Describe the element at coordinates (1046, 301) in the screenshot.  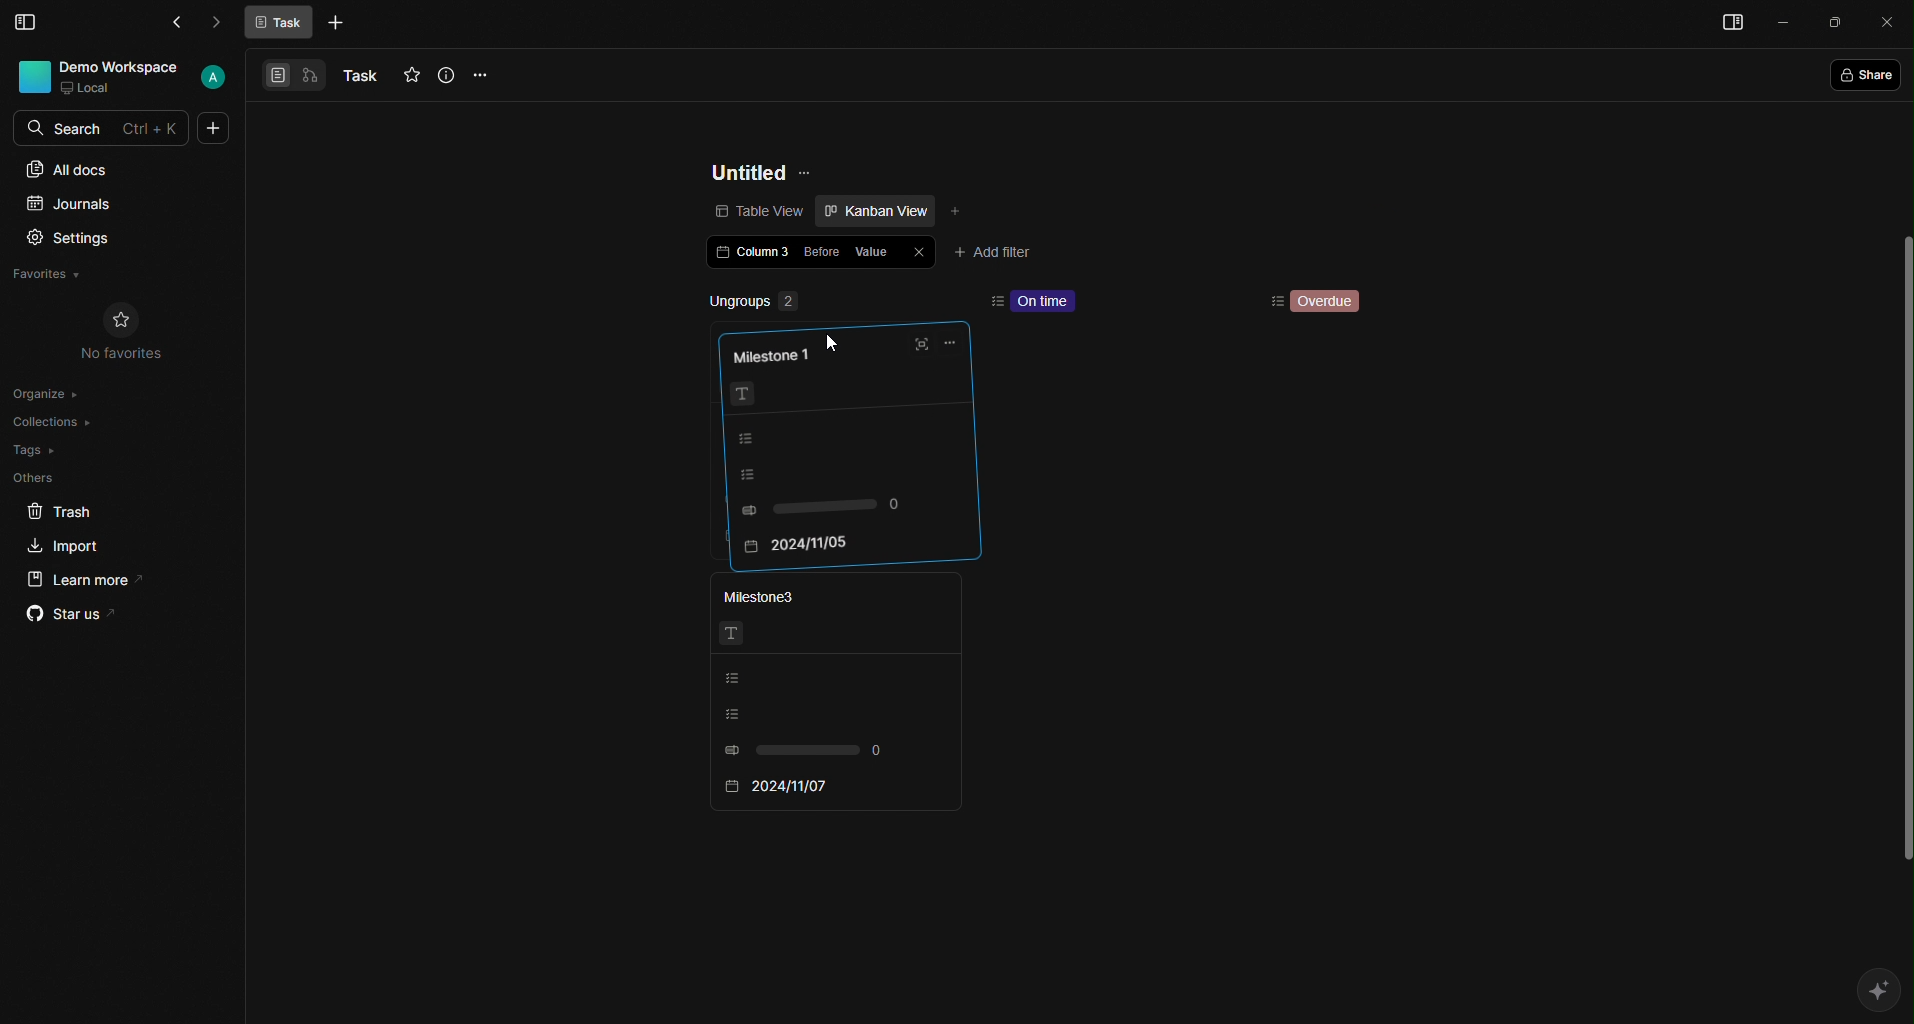
I see `On time` at that location.